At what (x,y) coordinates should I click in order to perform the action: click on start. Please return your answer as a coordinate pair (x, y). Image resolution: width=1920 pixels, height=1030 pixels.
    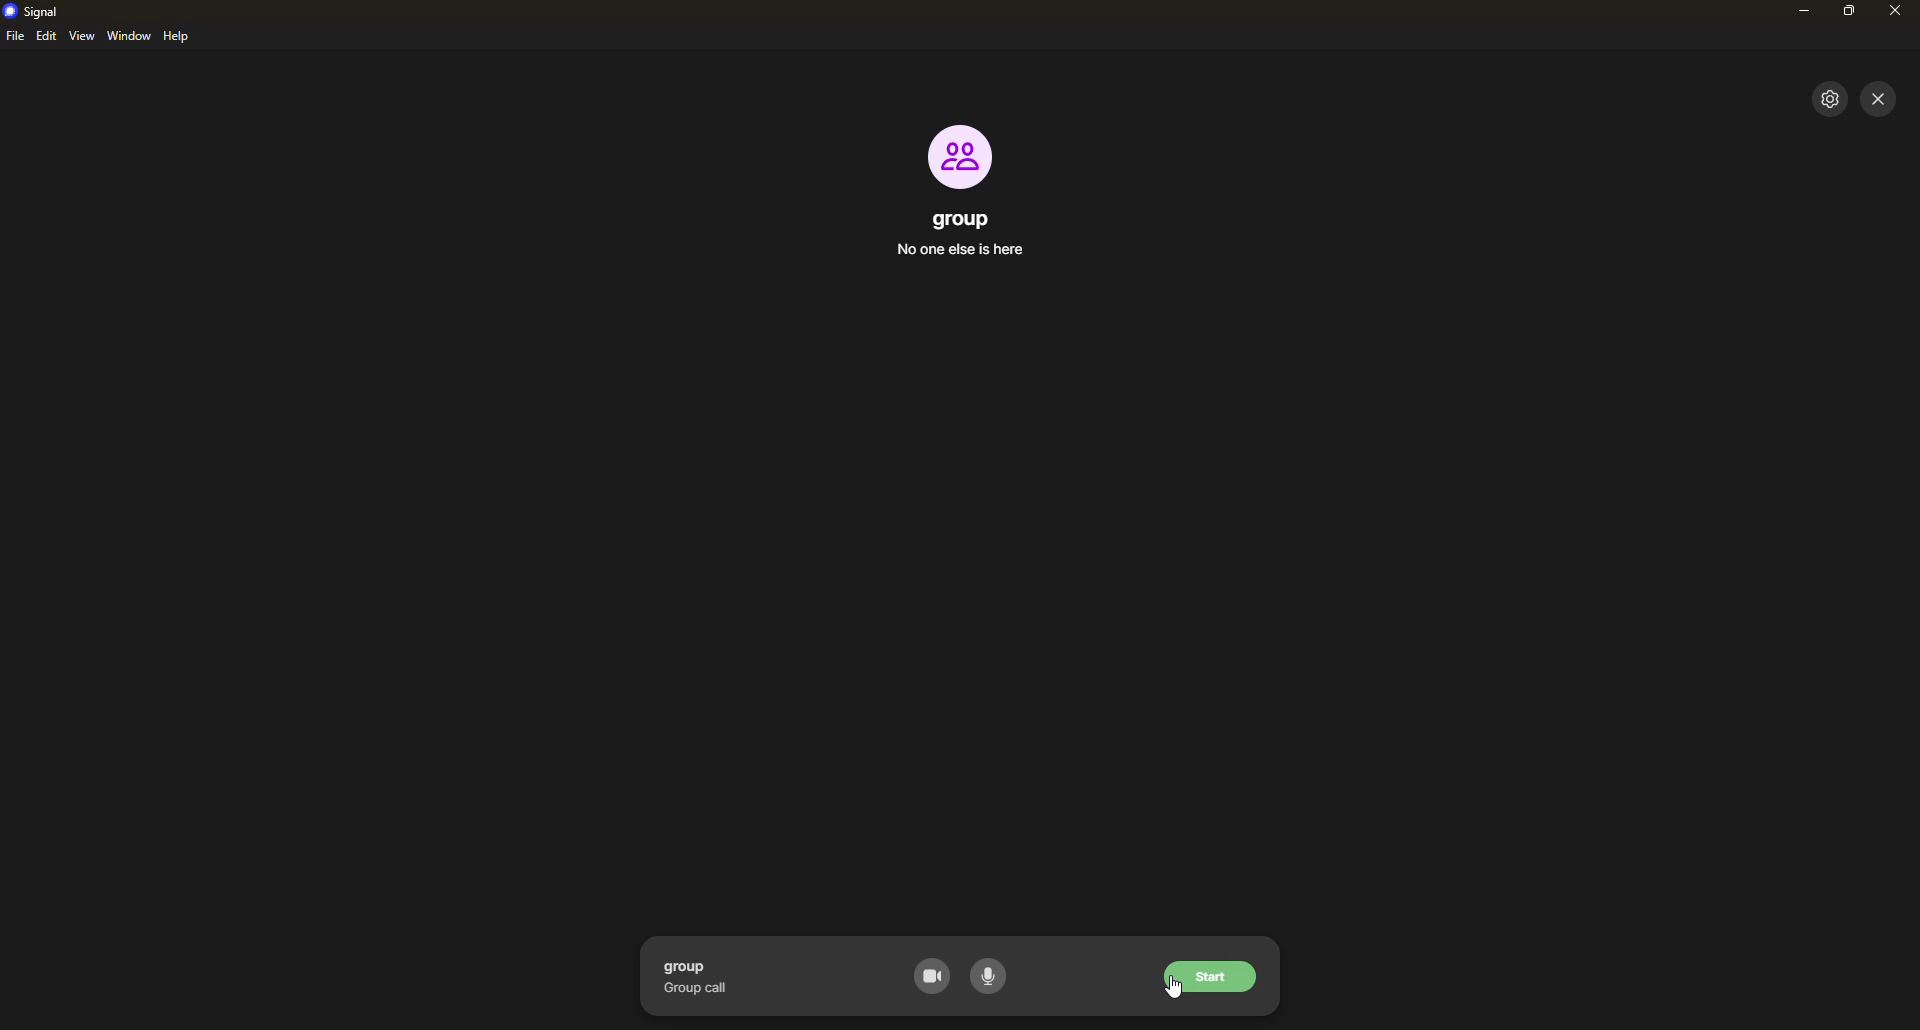
    Looking at the image, I should click on (1210, 976).